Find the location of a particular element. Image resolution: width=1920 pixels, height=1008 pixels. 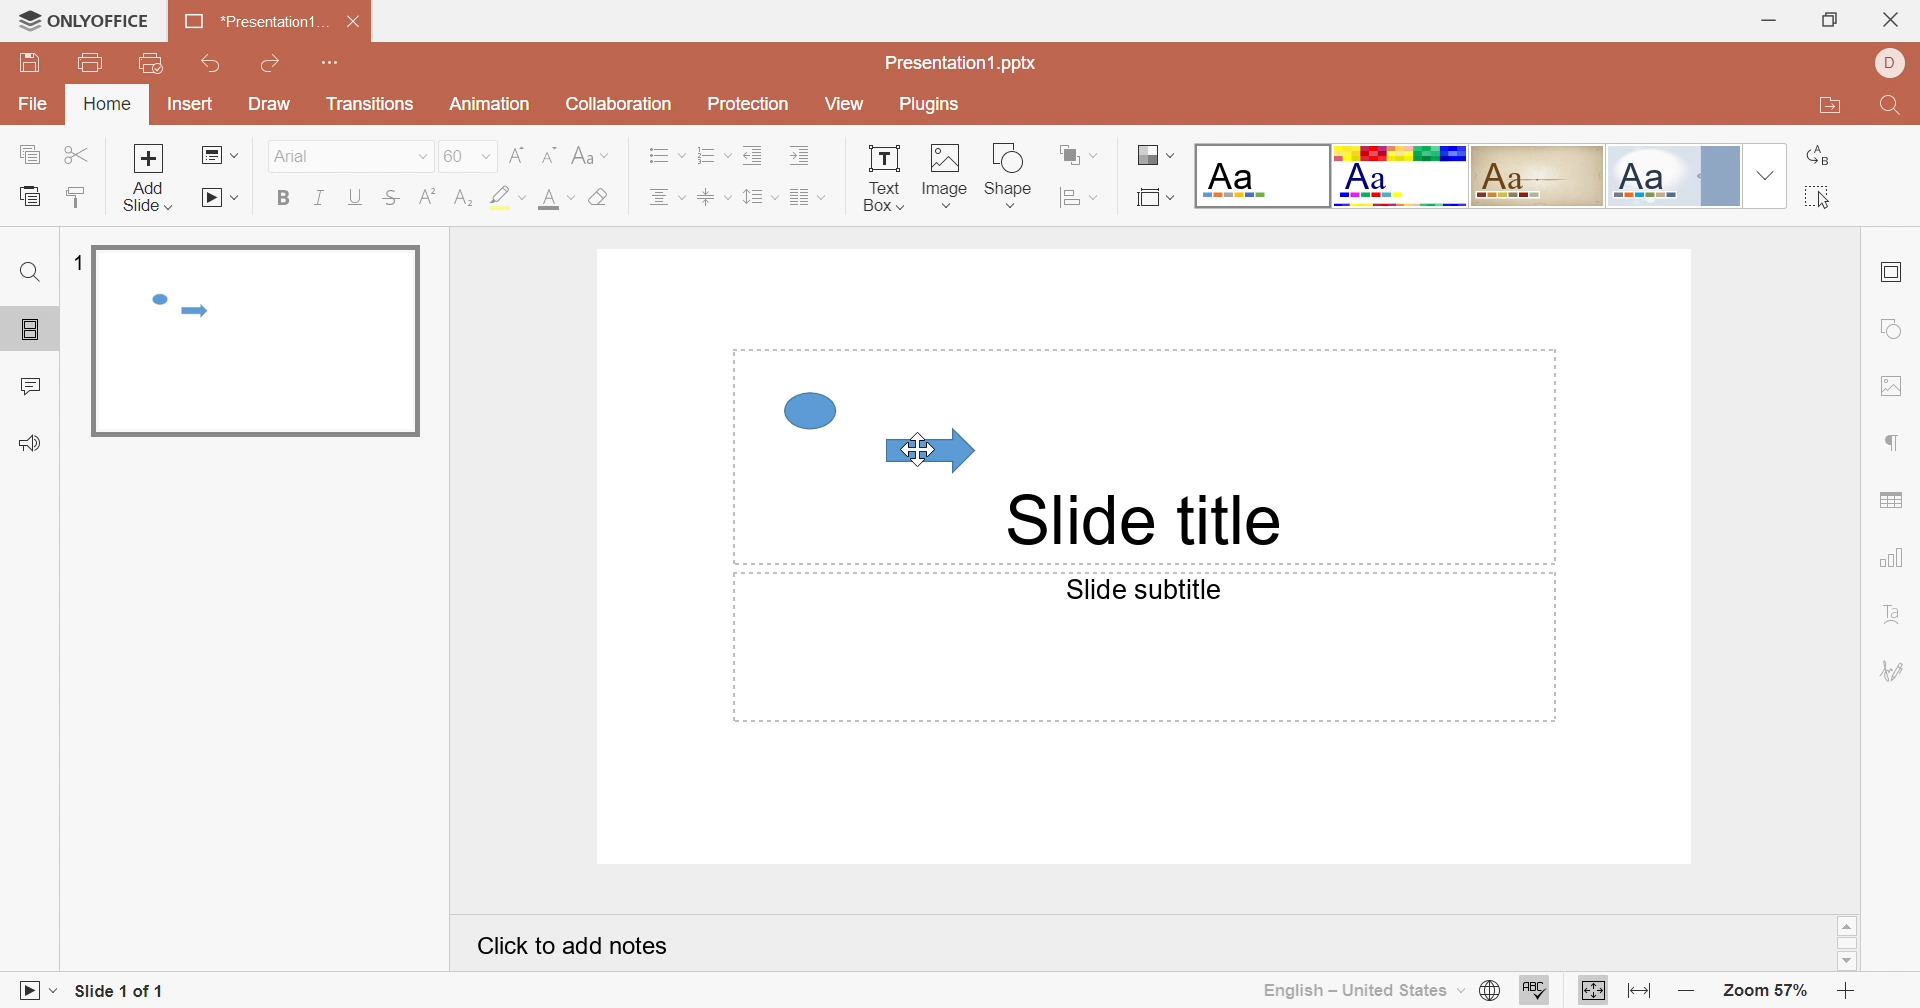

Click to add notes is located at coordinates (569, 947).